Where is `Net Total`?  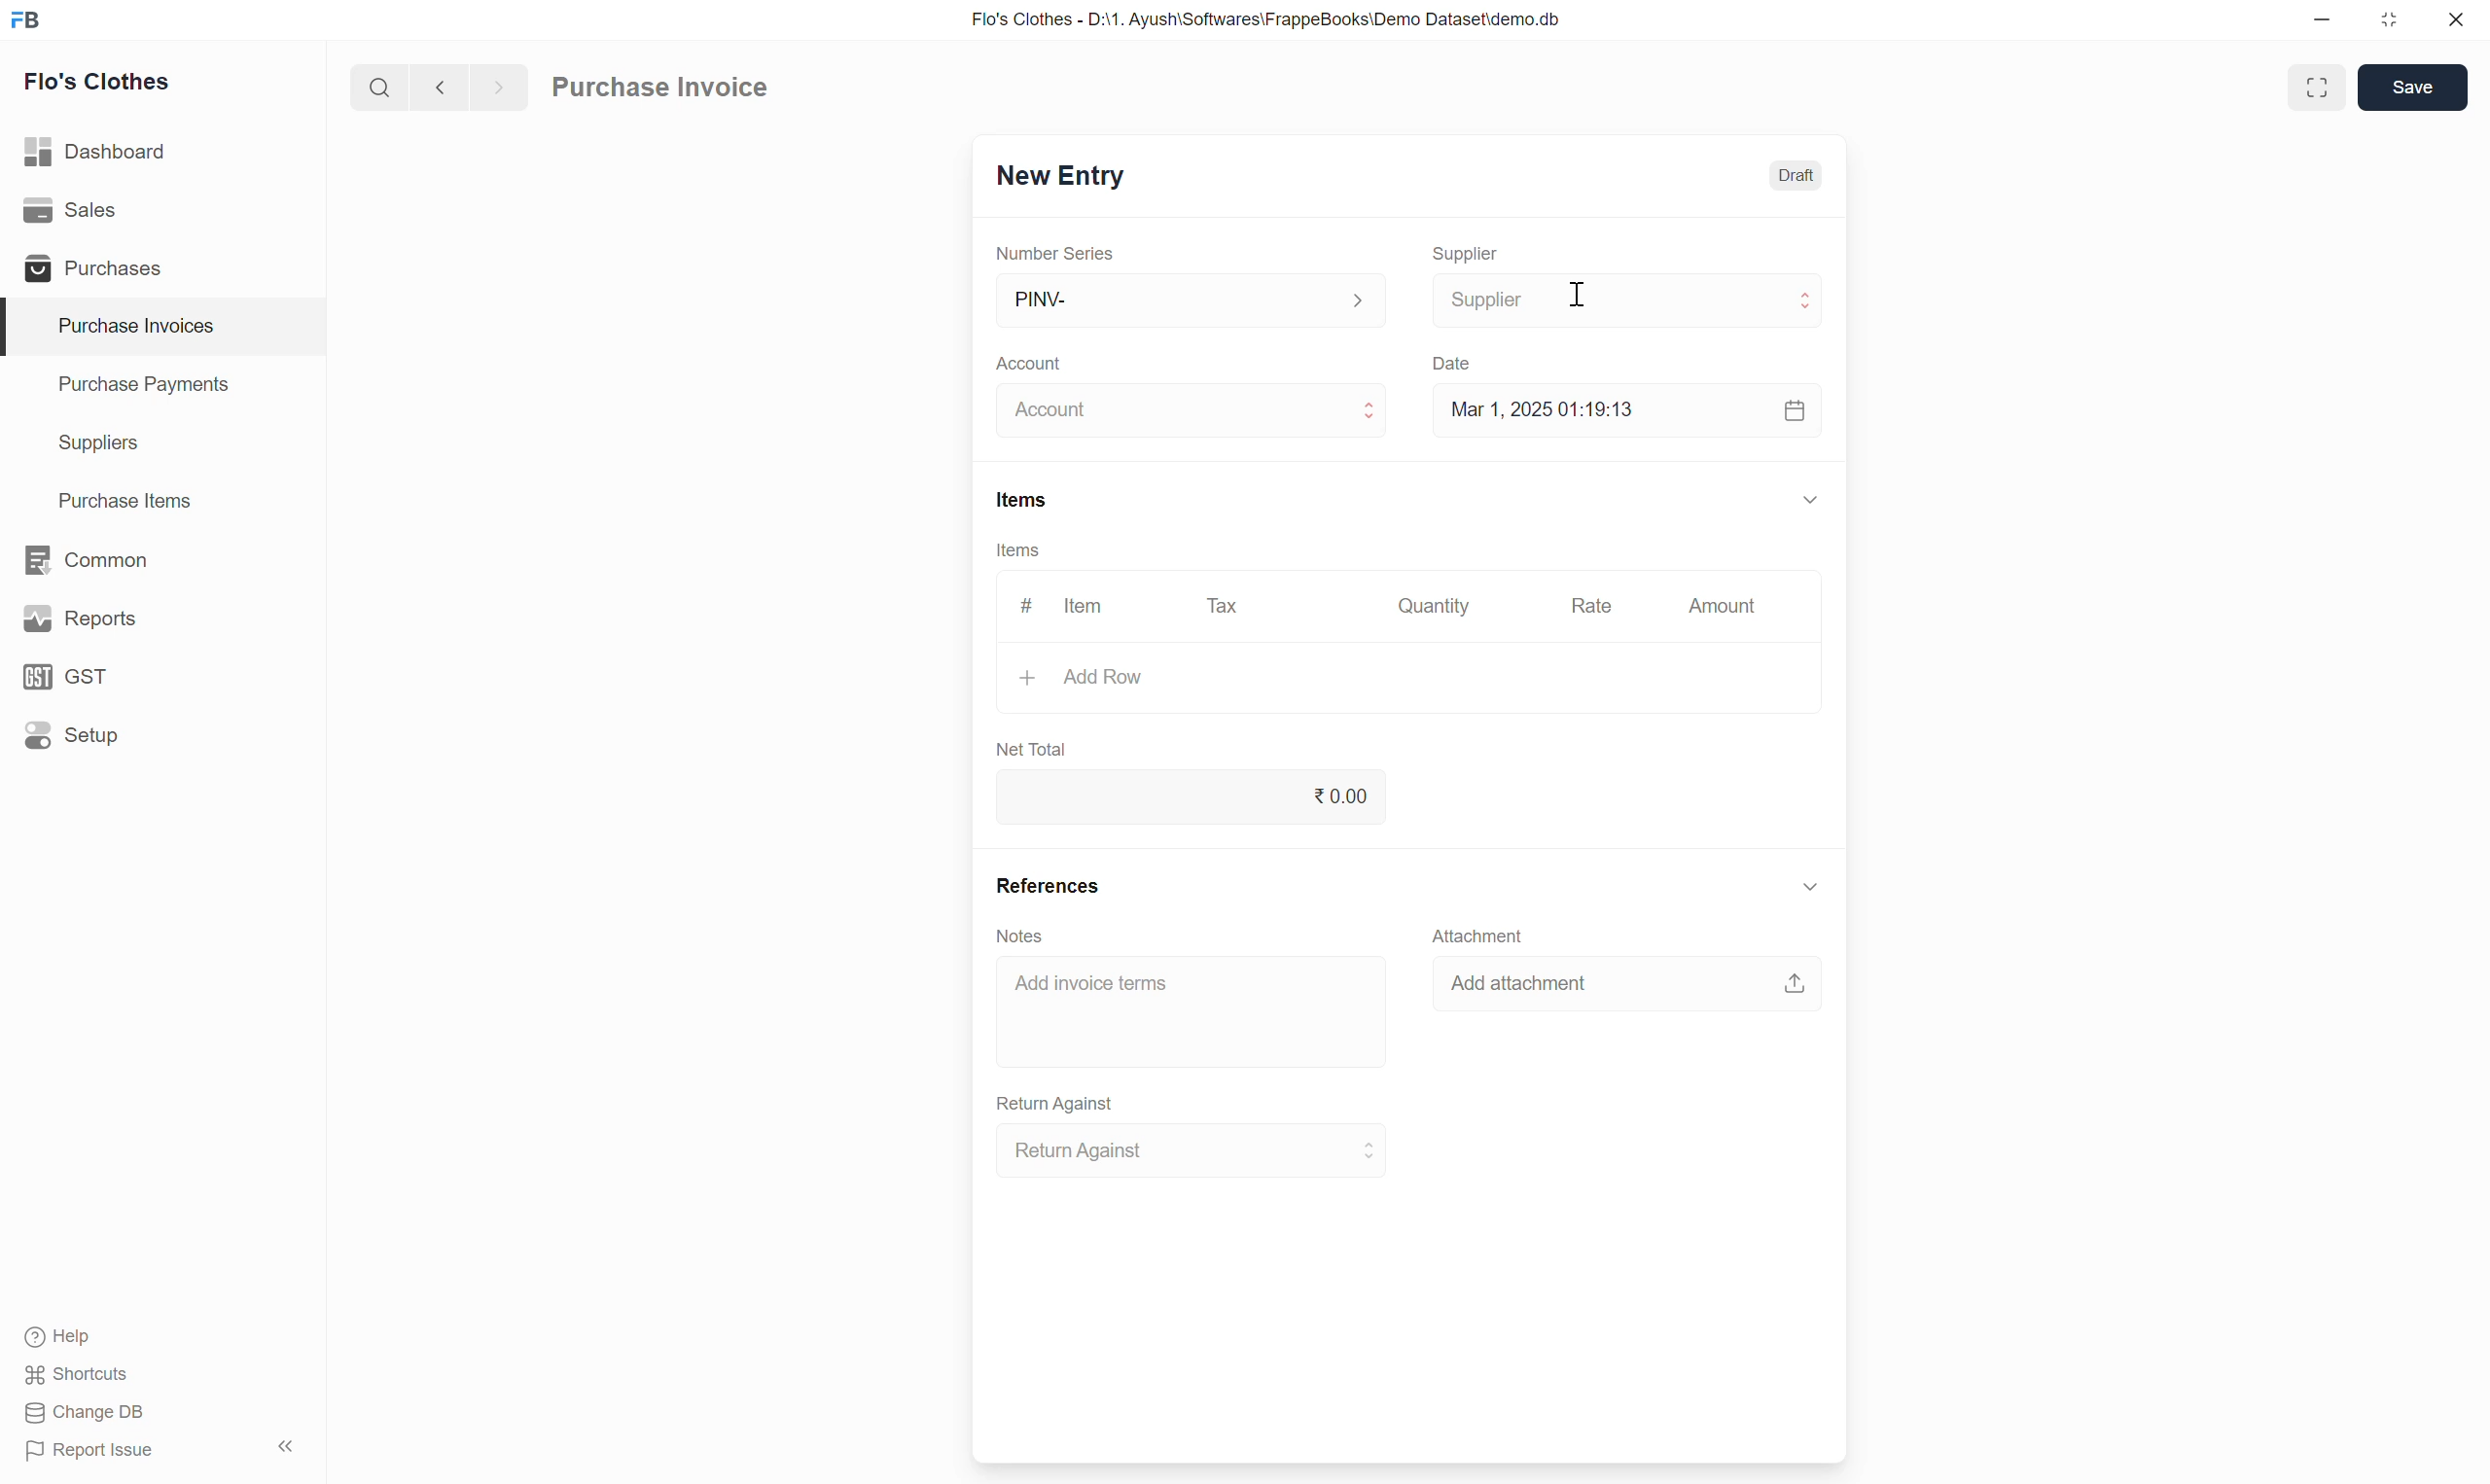 Net Total is located at coordinates (1029, 745).